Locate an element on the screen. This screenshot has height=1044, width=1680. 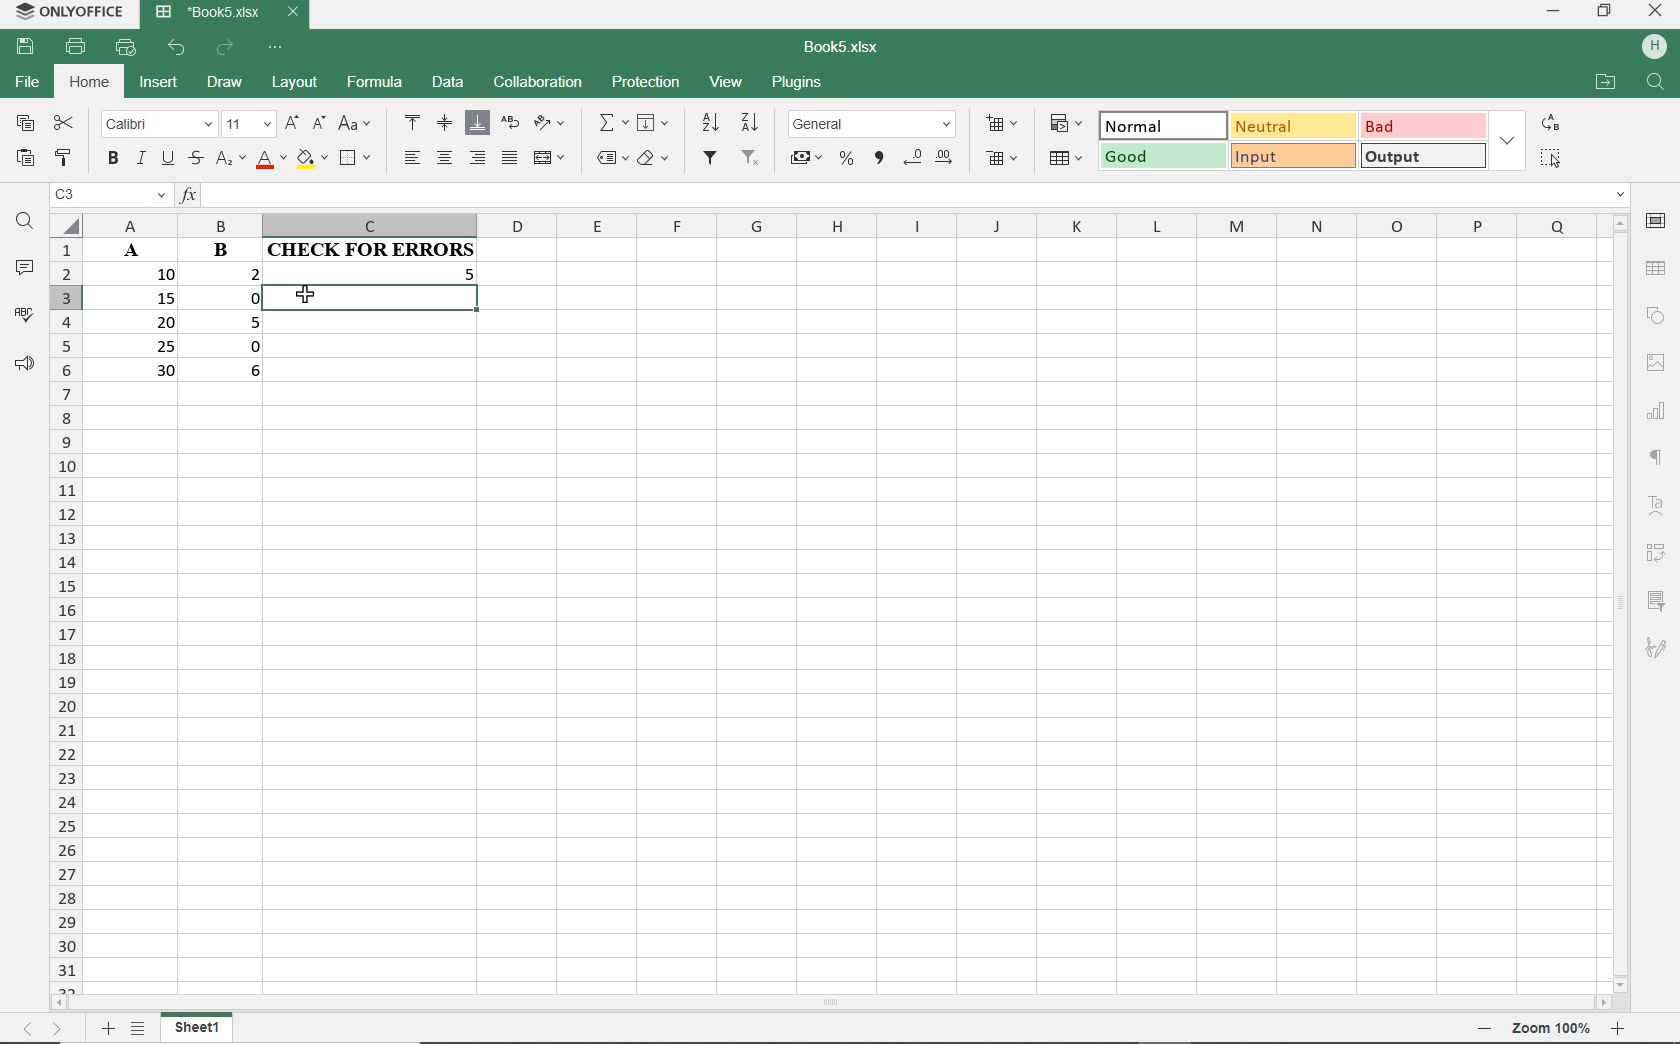
SORT DESCENDING is located at coordinates (753, 121).